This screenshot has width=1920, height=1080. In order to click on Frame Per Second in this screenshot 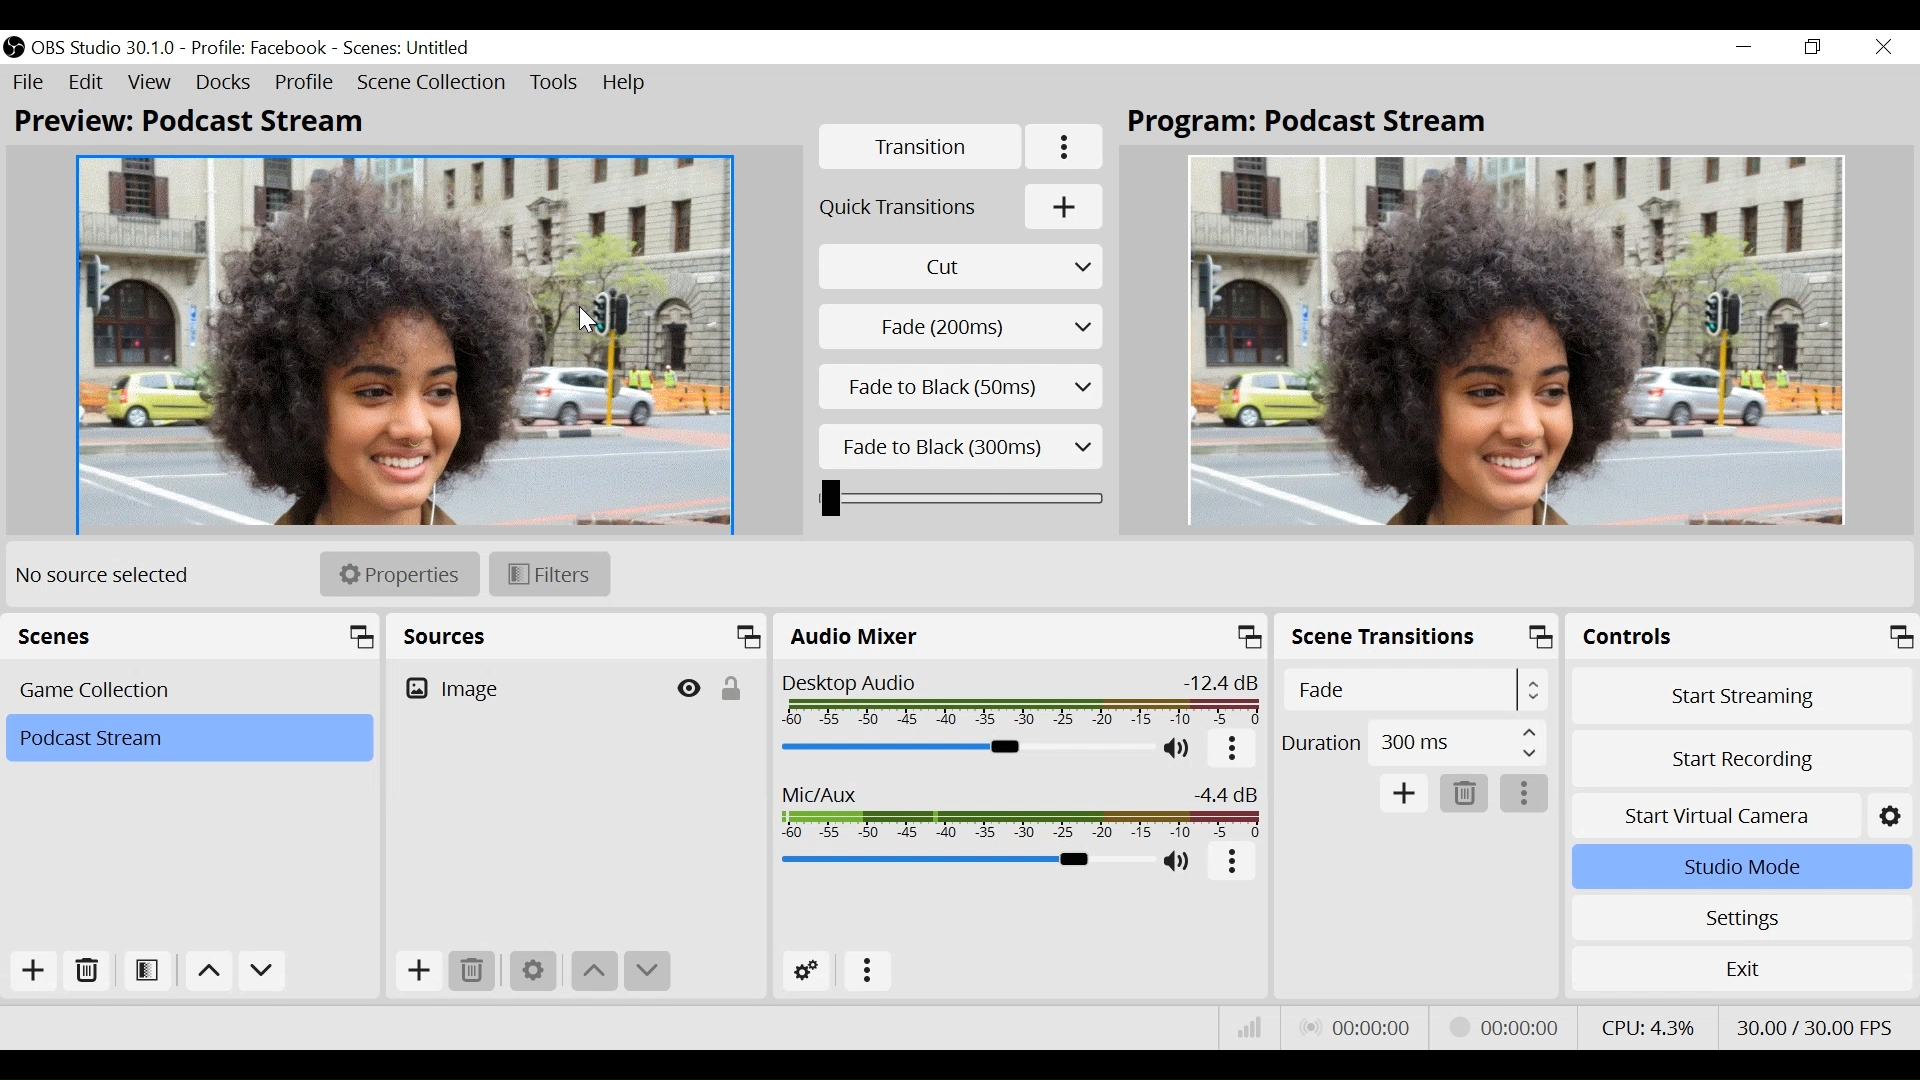, I will do `click(1813, 1024)`.